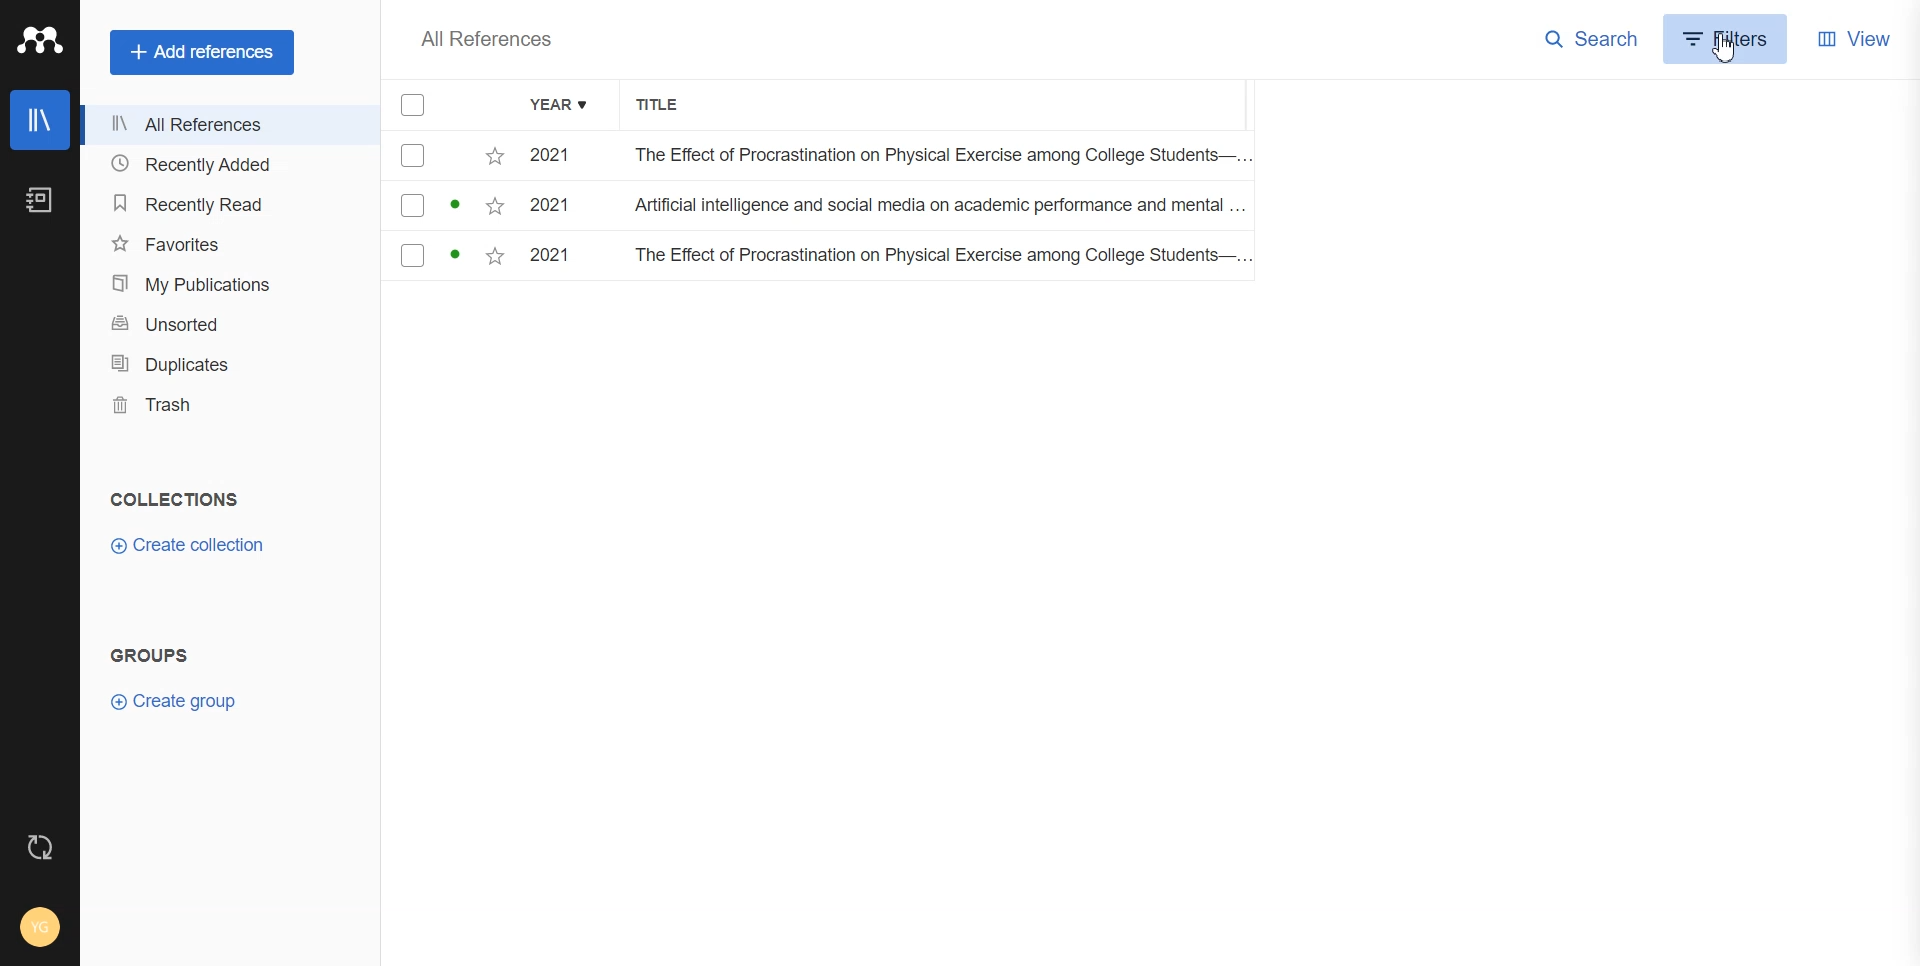  I want to click on My Publication, so click(228, 283).